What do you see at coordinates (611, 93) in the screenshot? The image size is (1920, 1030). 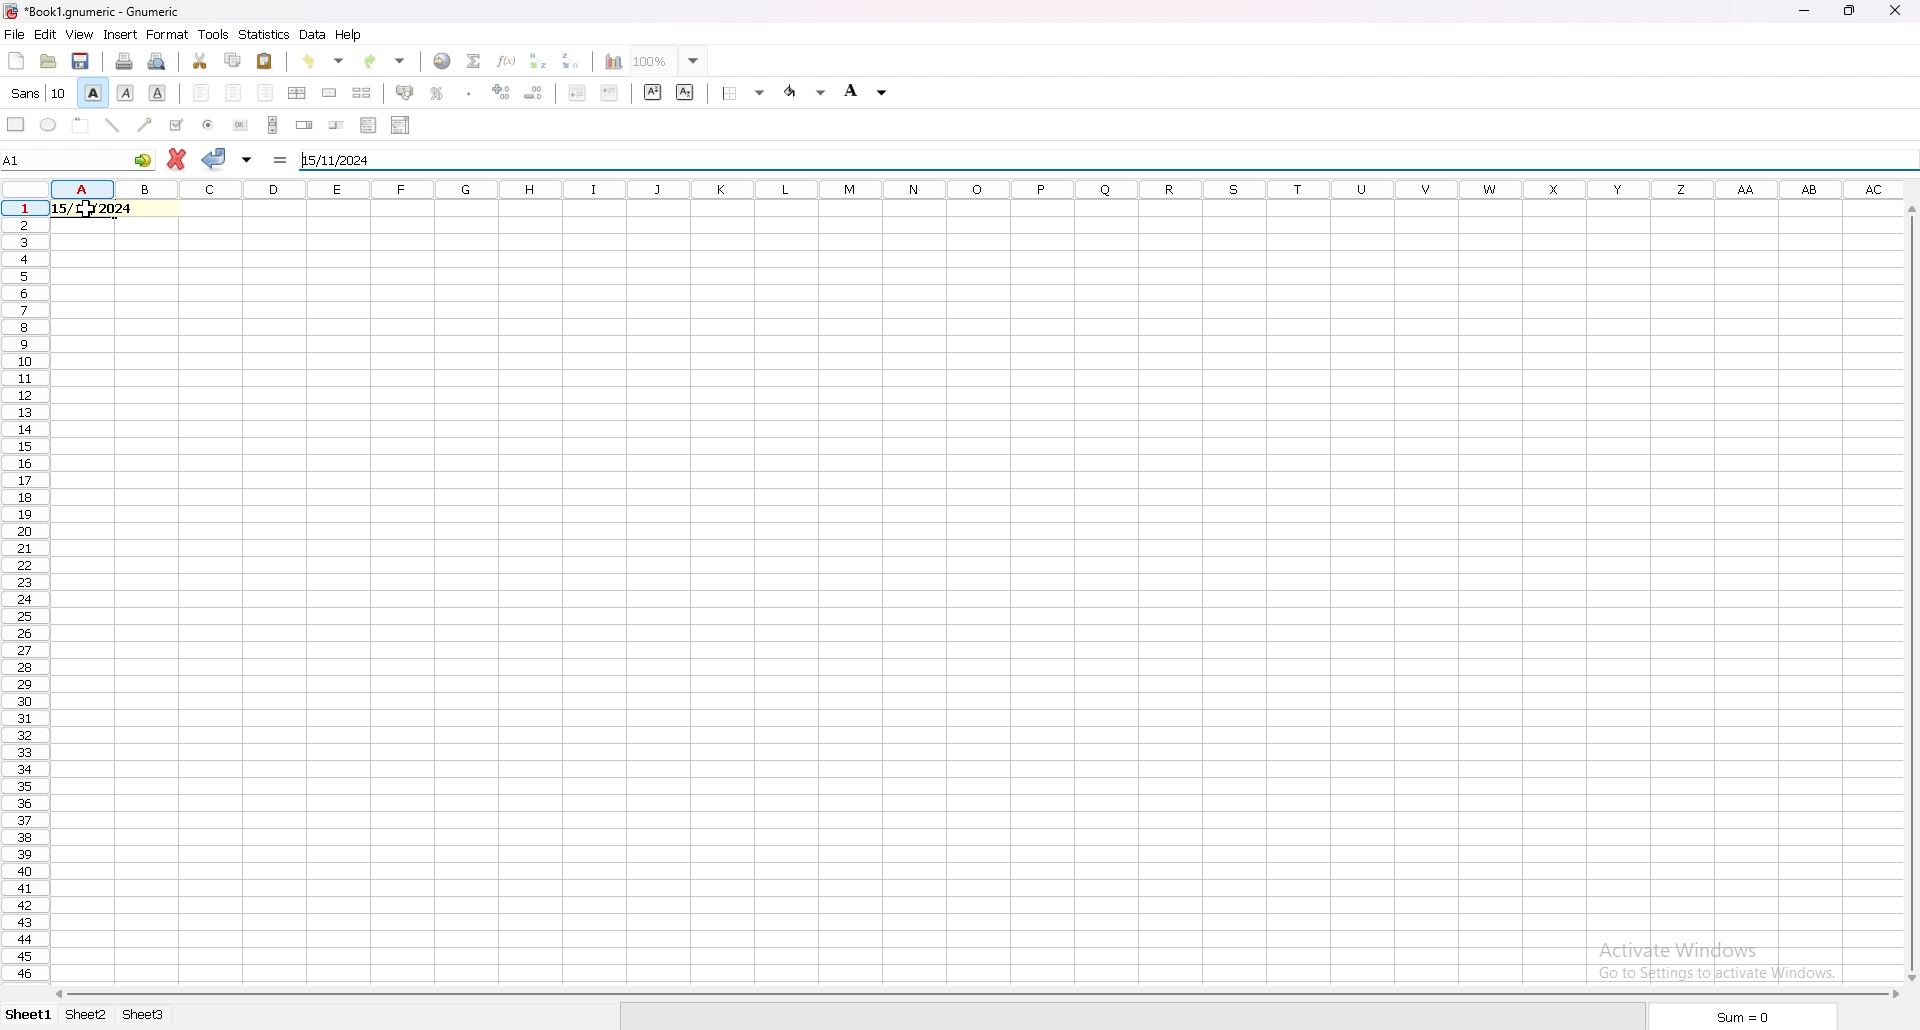 I see `increase indent` at bounding box center [611, 93].